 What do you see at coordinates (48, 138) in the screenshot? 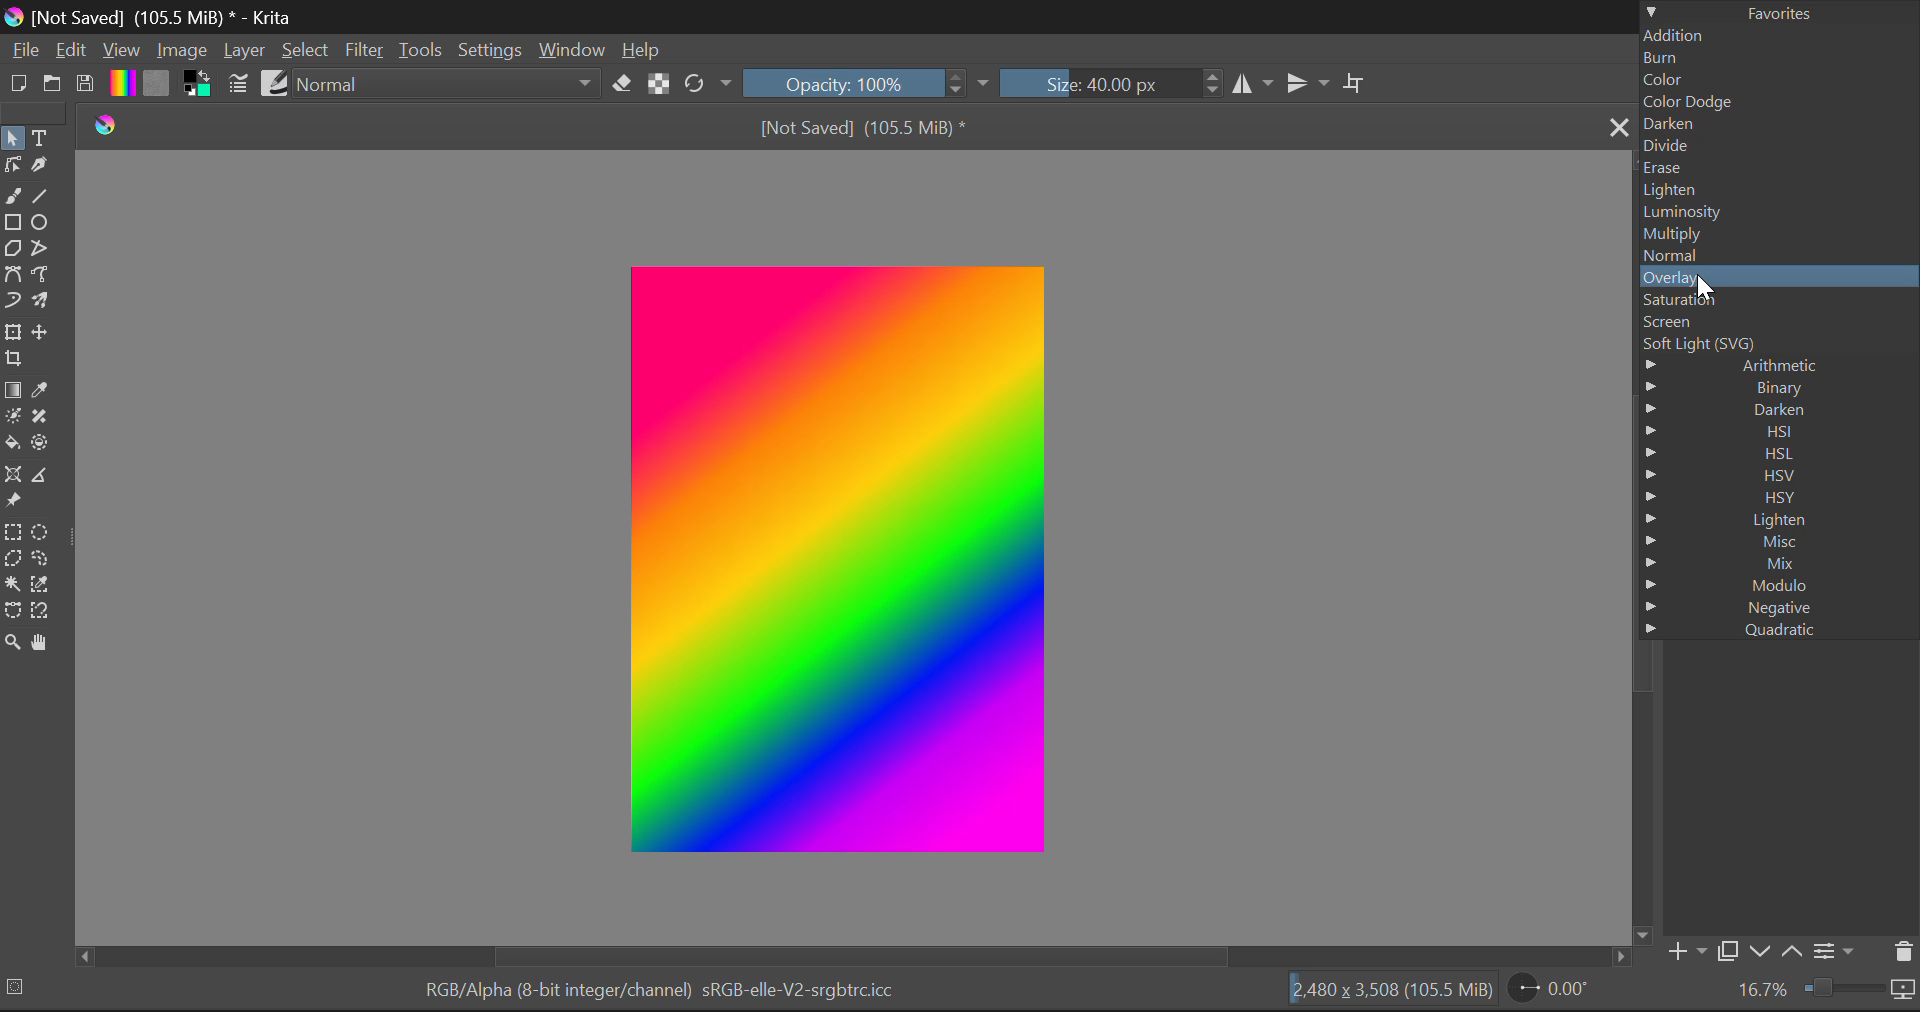
I see `Text` at bounding box center [48, 138].